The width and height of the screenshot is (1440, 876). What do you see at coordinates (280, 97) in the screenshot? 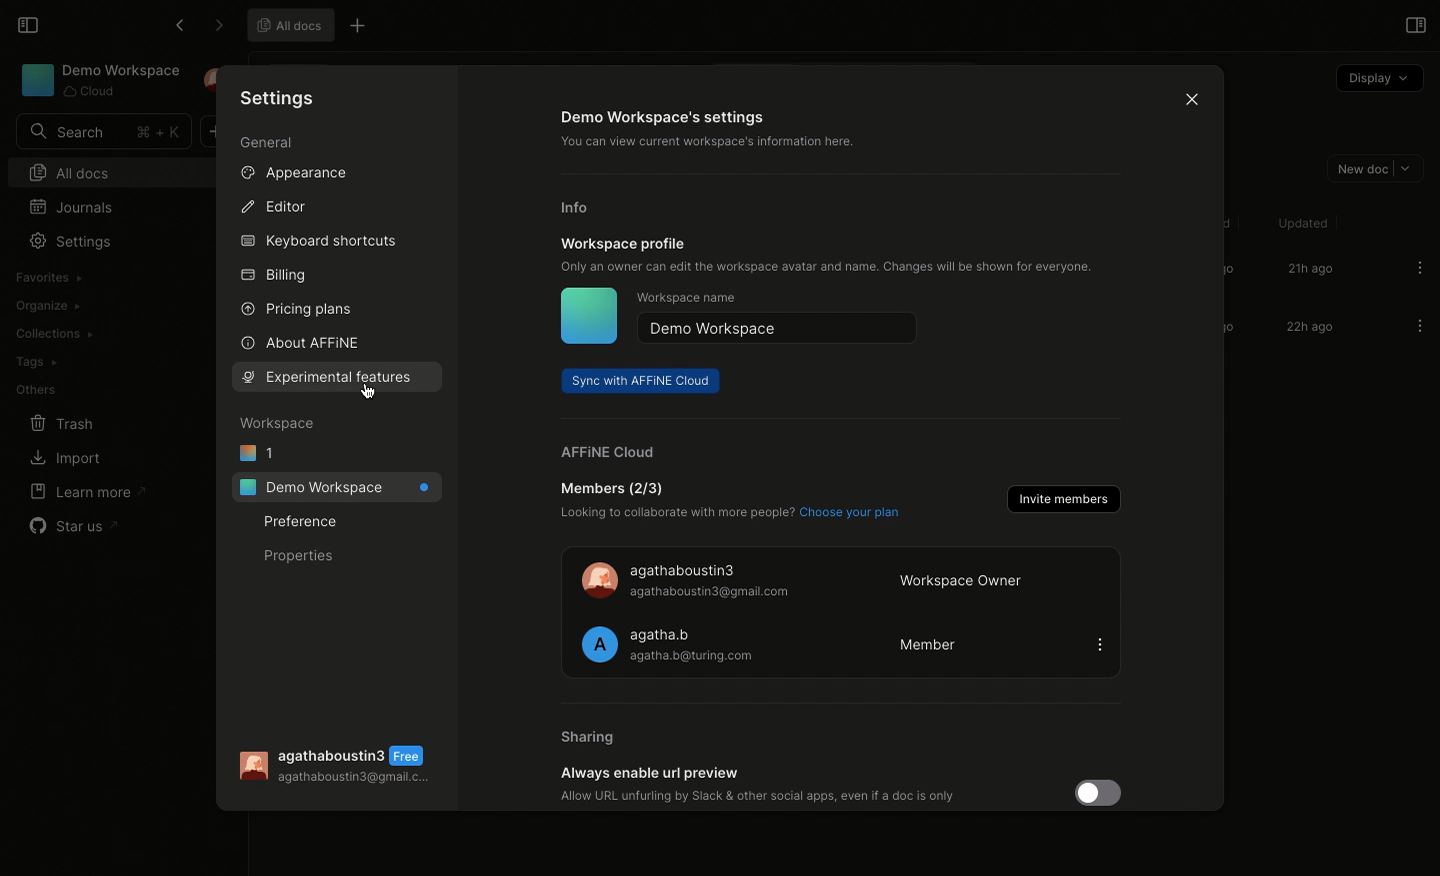
I see `Settings` at bounding box center [280, 97].